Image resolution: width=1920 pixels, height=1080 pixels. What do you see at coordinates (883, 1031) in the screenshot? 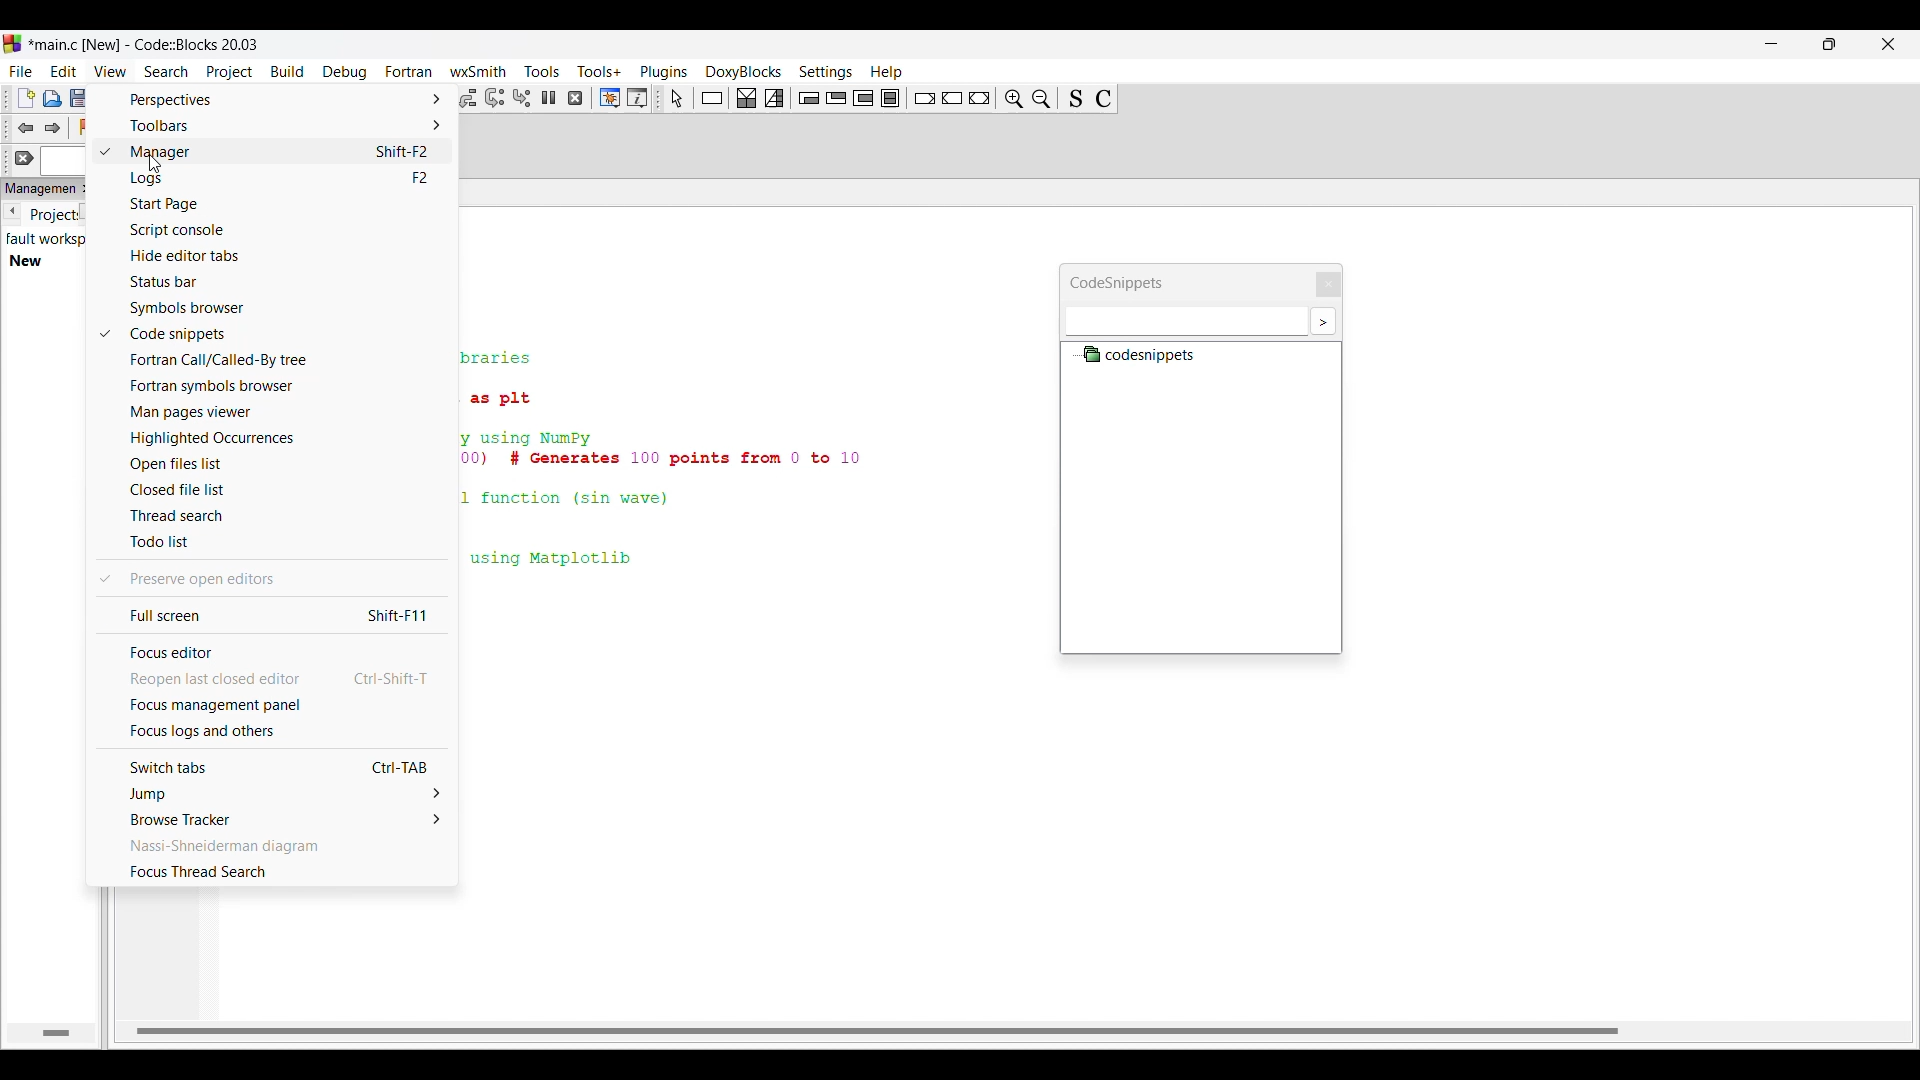
I see `Horizontal slide bar` at bounding box center [883, 1031].